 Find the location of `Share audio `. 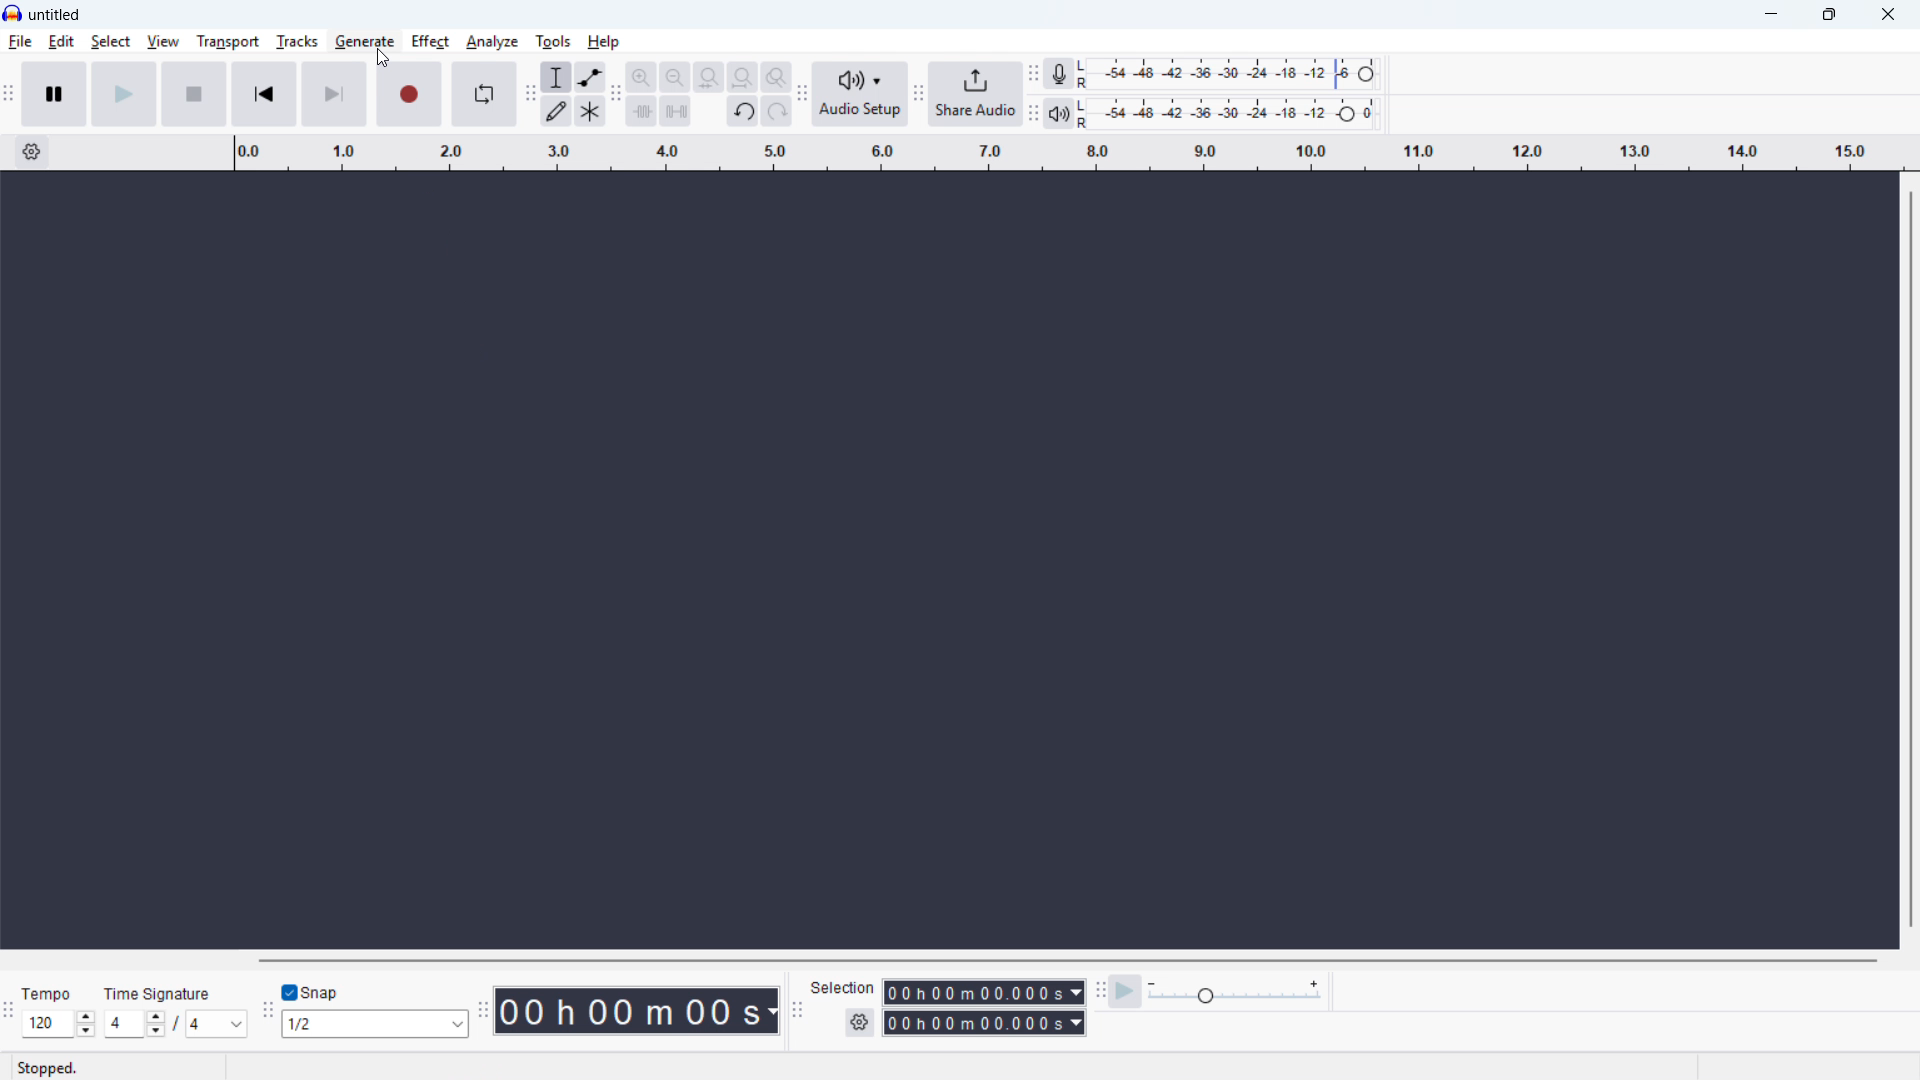

Share audio  is located at coordinates (977, 94).